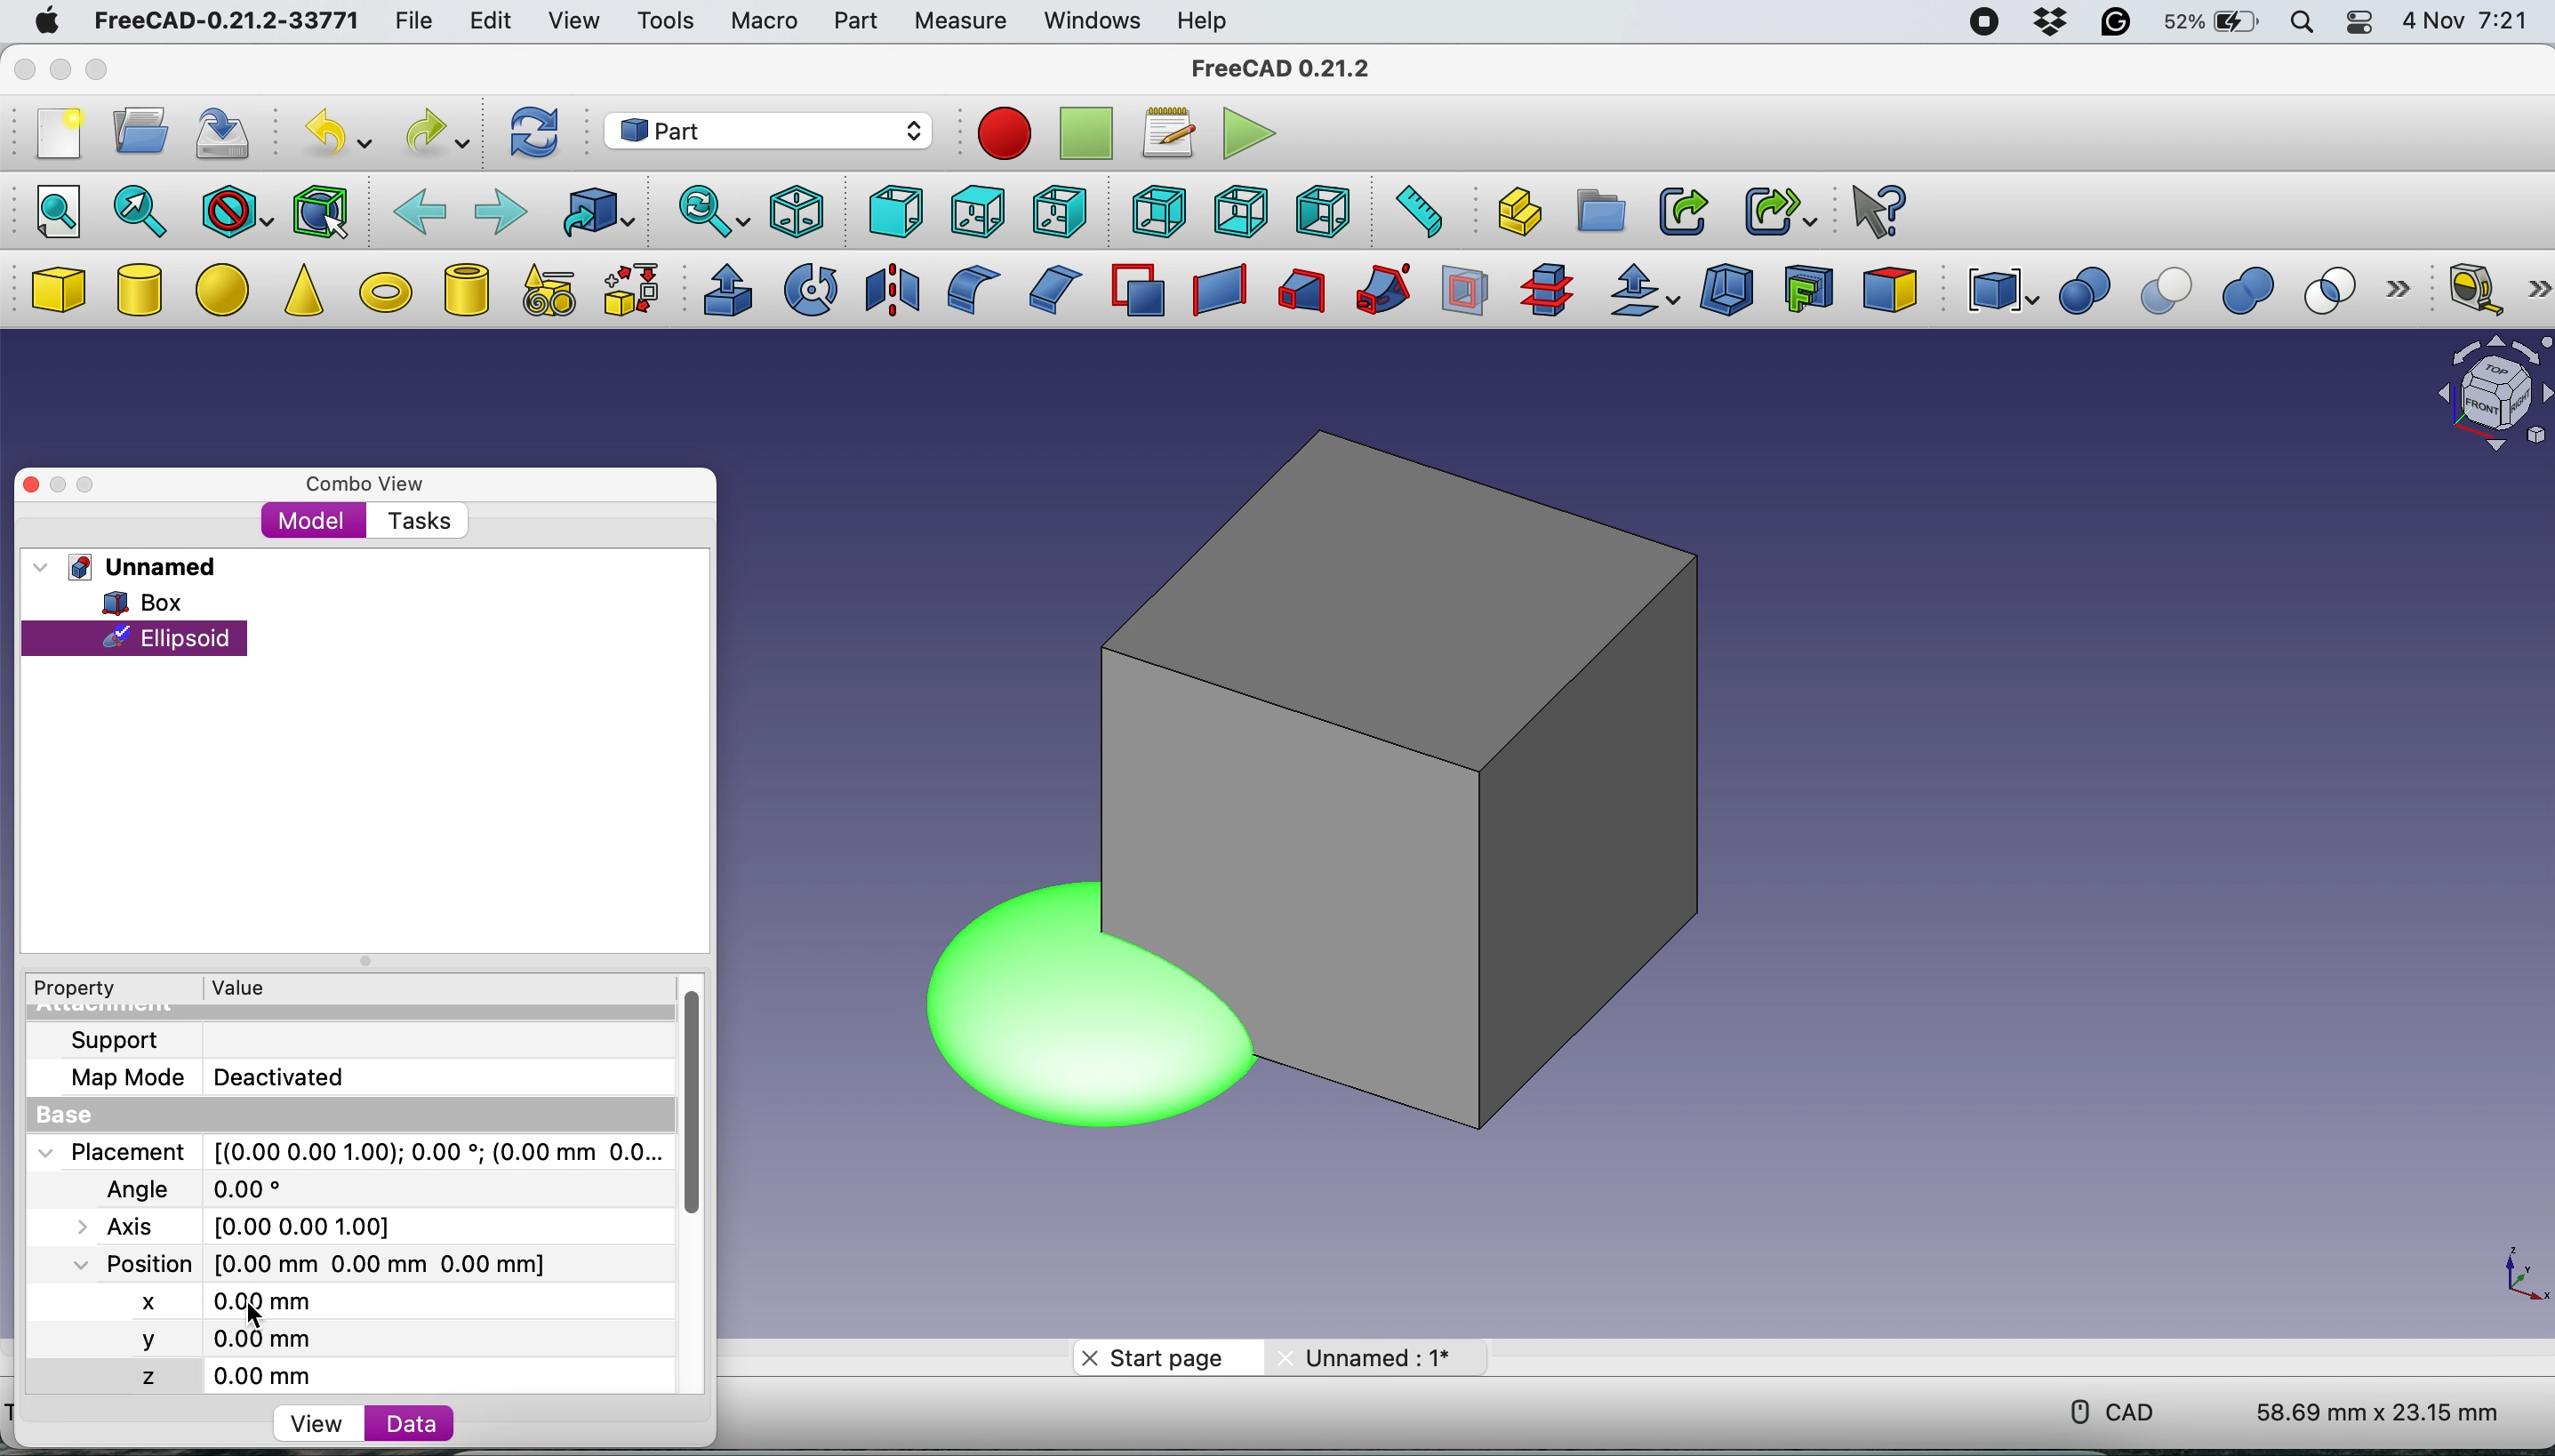 The width and height of the screenshot is (2555, 1456). Describe the element at coordinates (2046, 23) in the screenshot. I see `dropbox` at that location.